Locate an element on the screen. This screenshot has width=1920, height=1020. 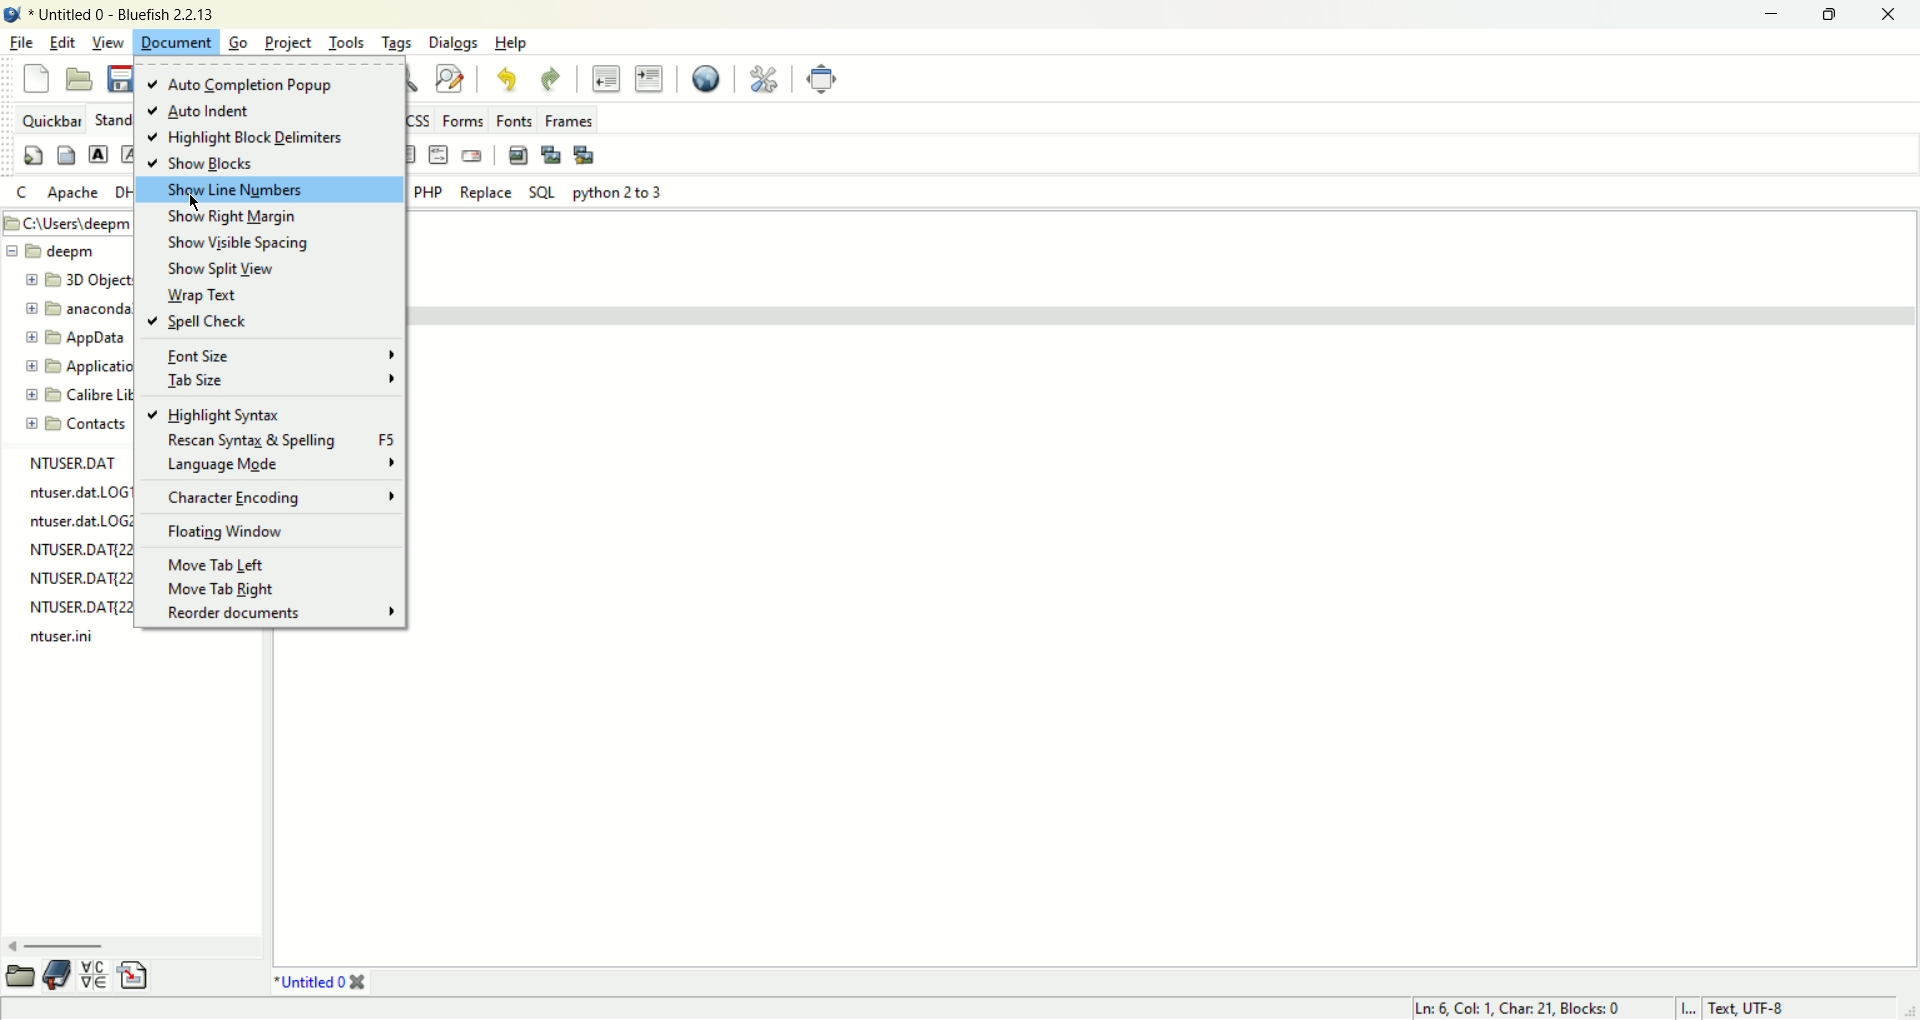
ntuser.dat.LOGZ is located at coordinates (79, 521).